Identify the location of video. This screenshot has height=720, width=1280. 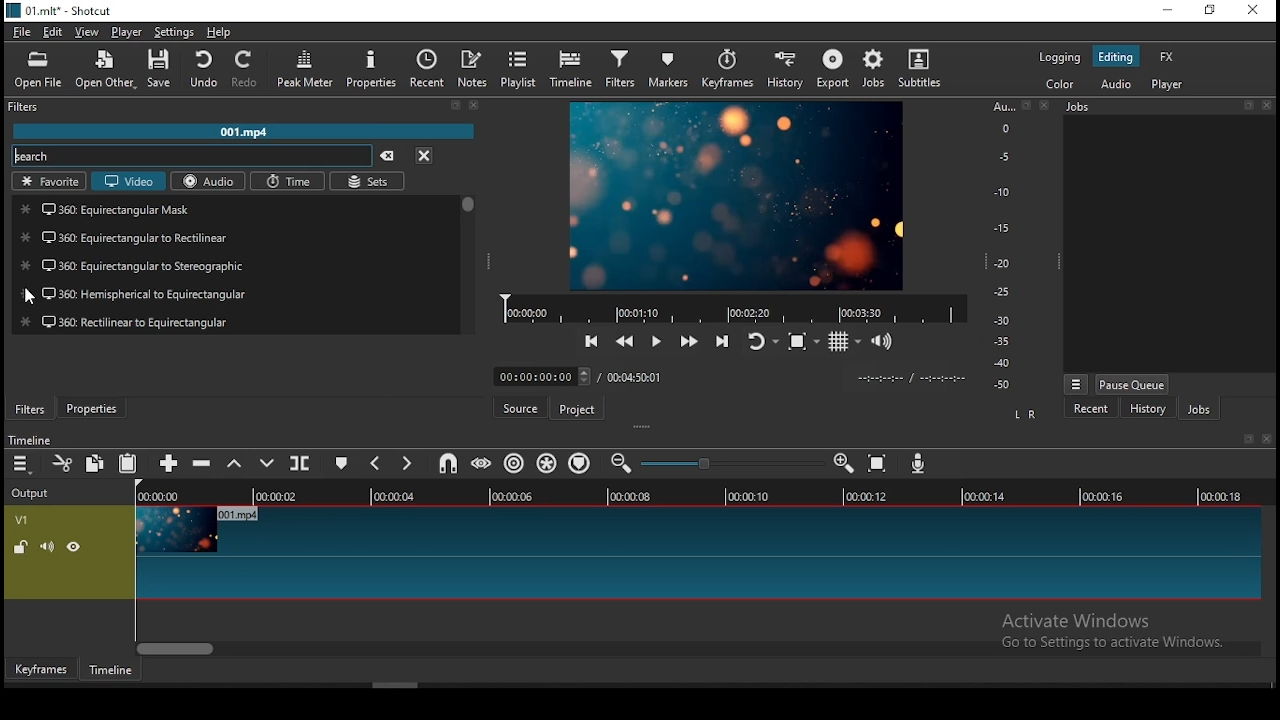
(127, 182).